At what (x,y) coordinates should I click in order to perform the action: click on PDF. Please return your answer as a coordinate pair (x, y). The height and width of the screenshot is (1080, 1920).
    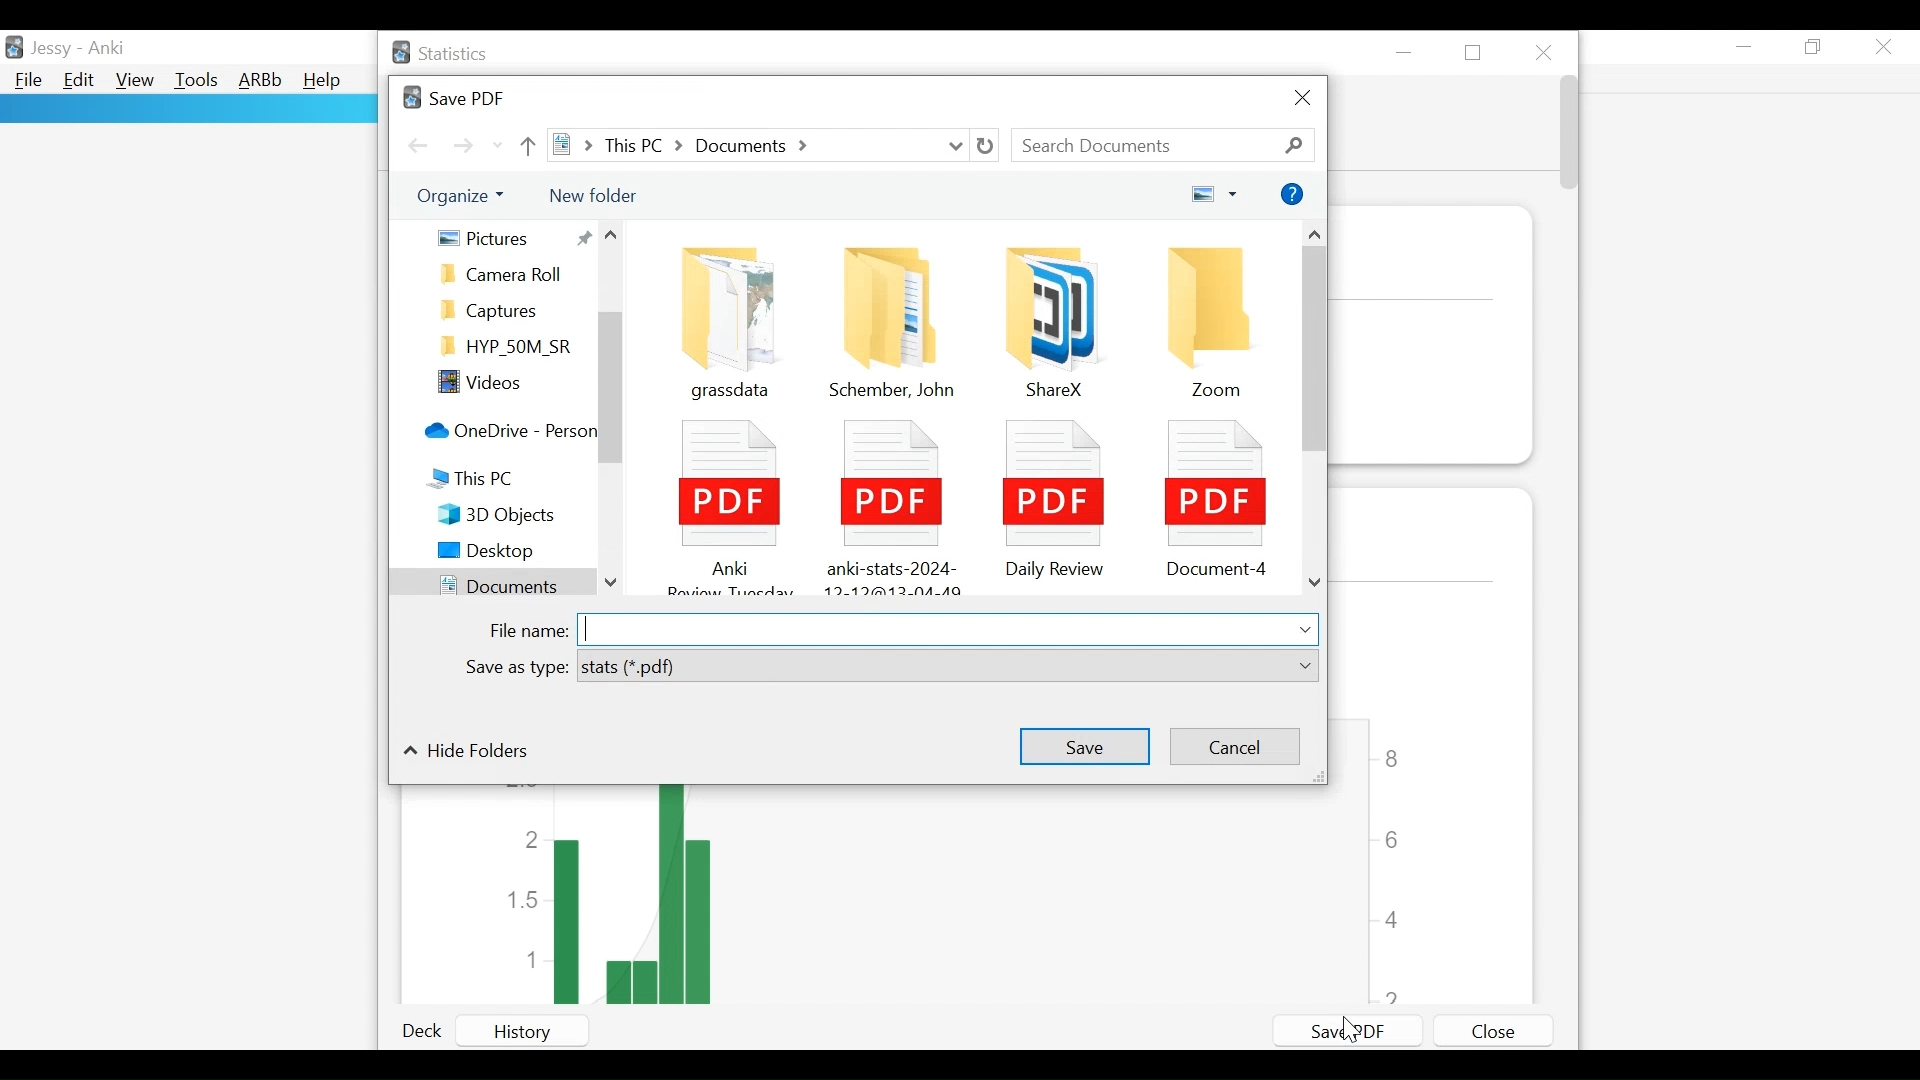
    Looking at the image, I should click on (888, 501).